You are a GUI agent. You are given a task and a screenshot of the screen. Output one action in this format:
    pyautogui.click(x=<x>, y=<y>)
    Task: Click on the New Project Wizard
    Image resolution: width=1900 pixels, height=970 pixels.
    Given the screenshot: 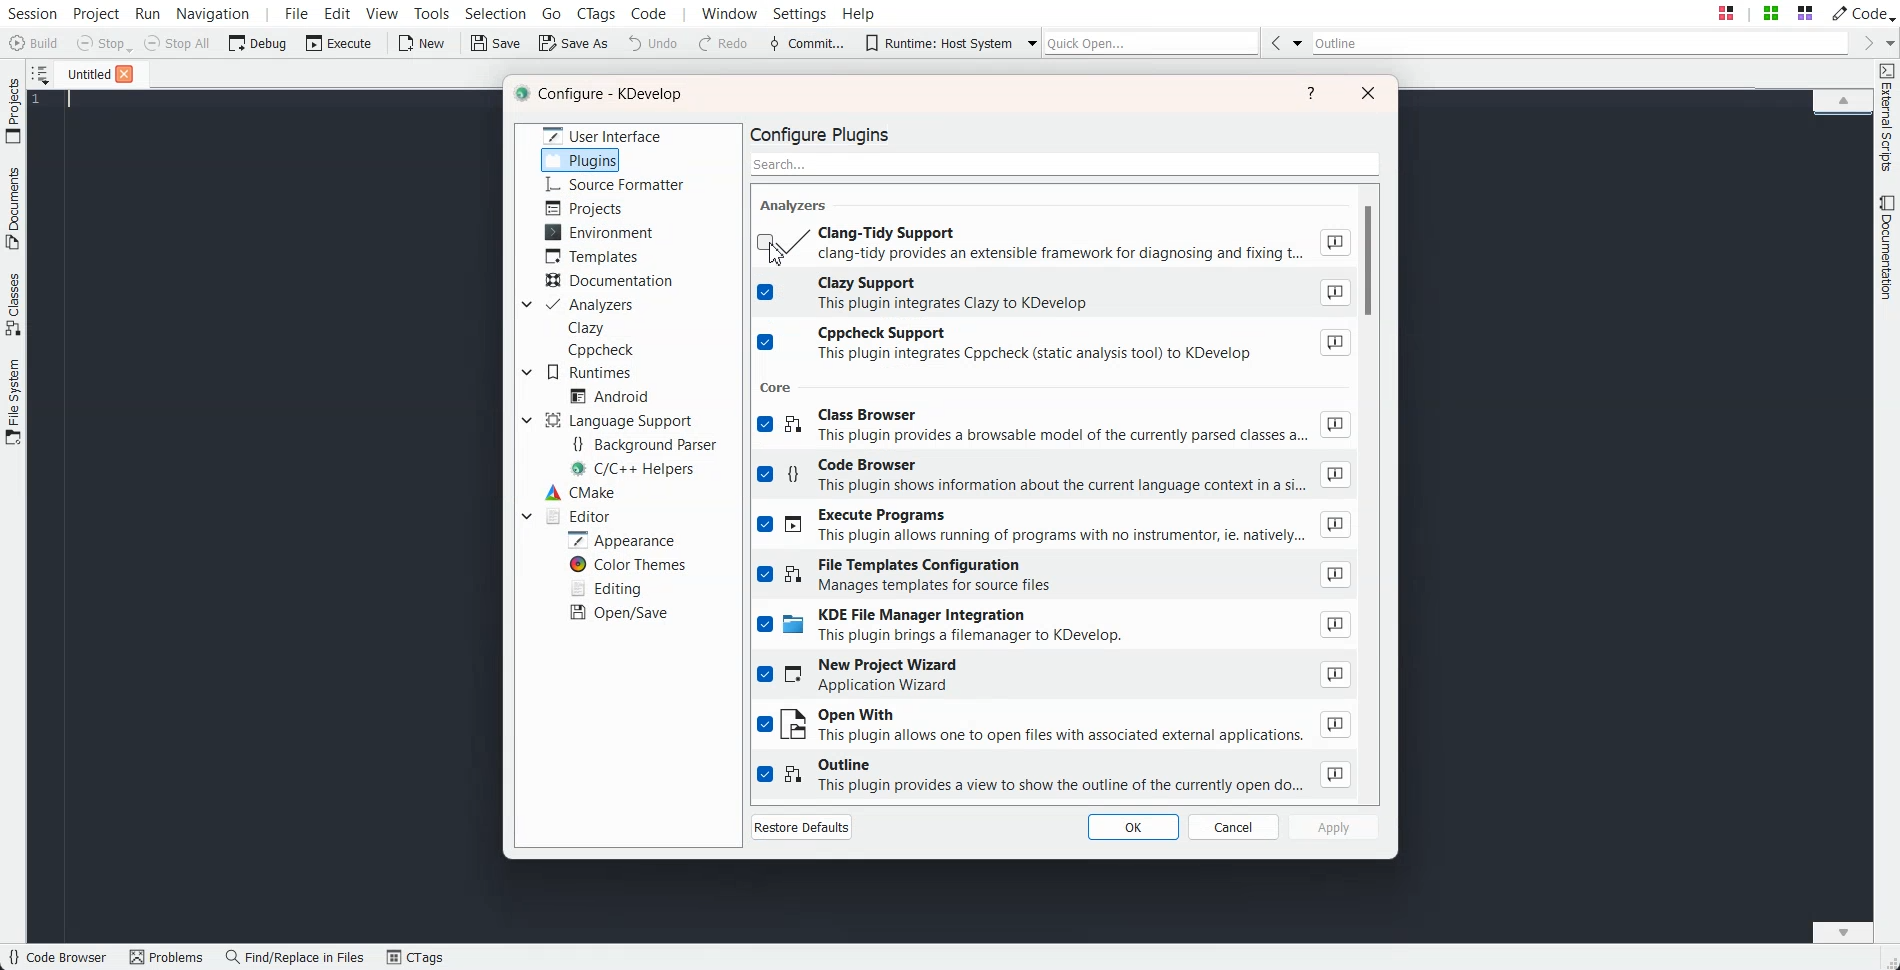 What is the action you would take?
    pyautogui.click(x=1055, y=677)
    